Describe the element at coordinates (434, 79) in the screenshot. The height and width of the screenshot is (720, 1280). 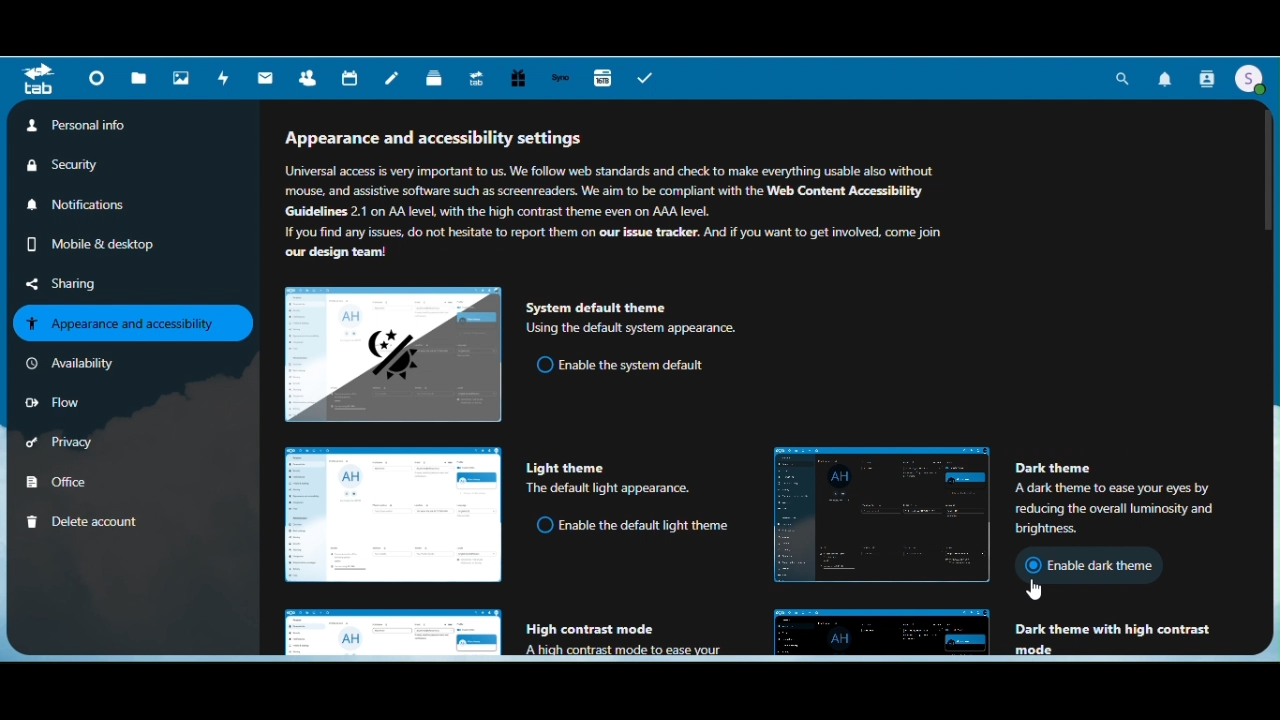
I see `deck` at that location.